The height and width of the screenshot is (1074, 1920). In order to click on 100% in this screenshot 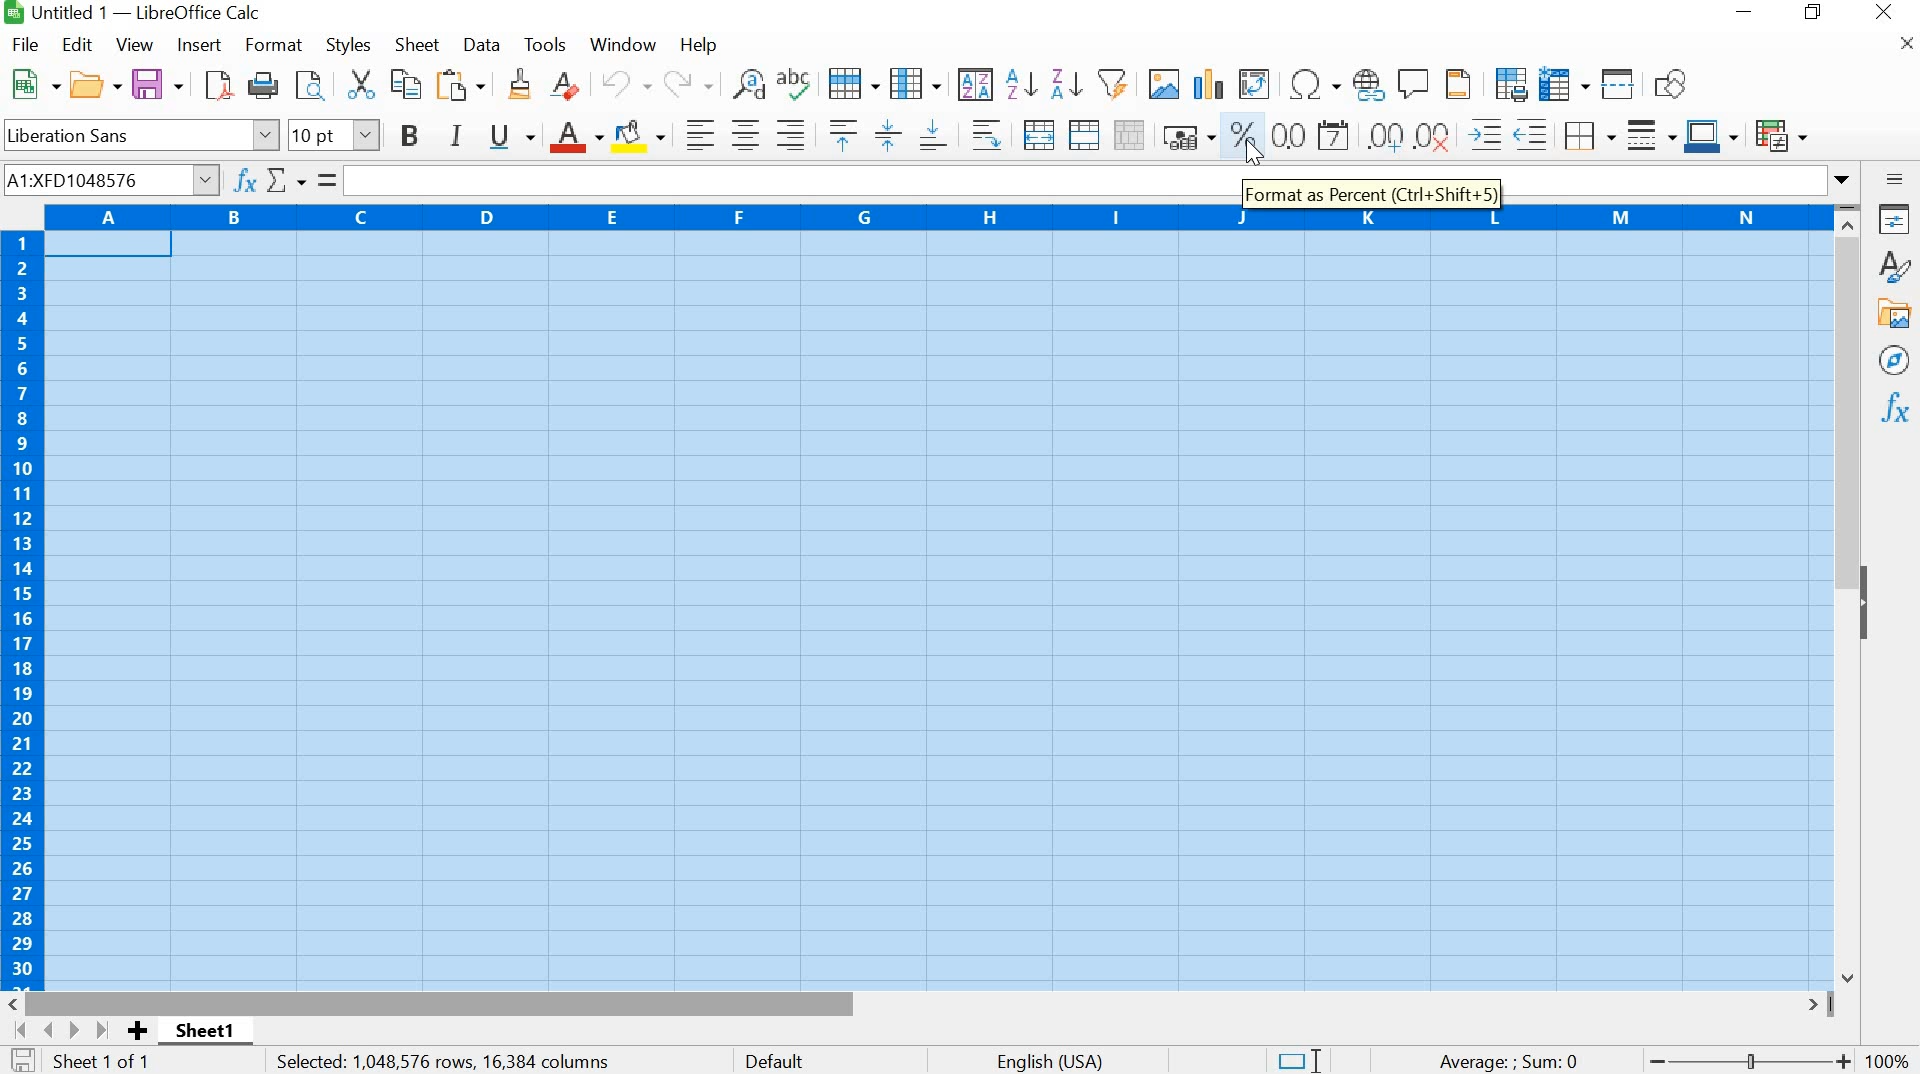, I will do `click(1884, 1057)`.